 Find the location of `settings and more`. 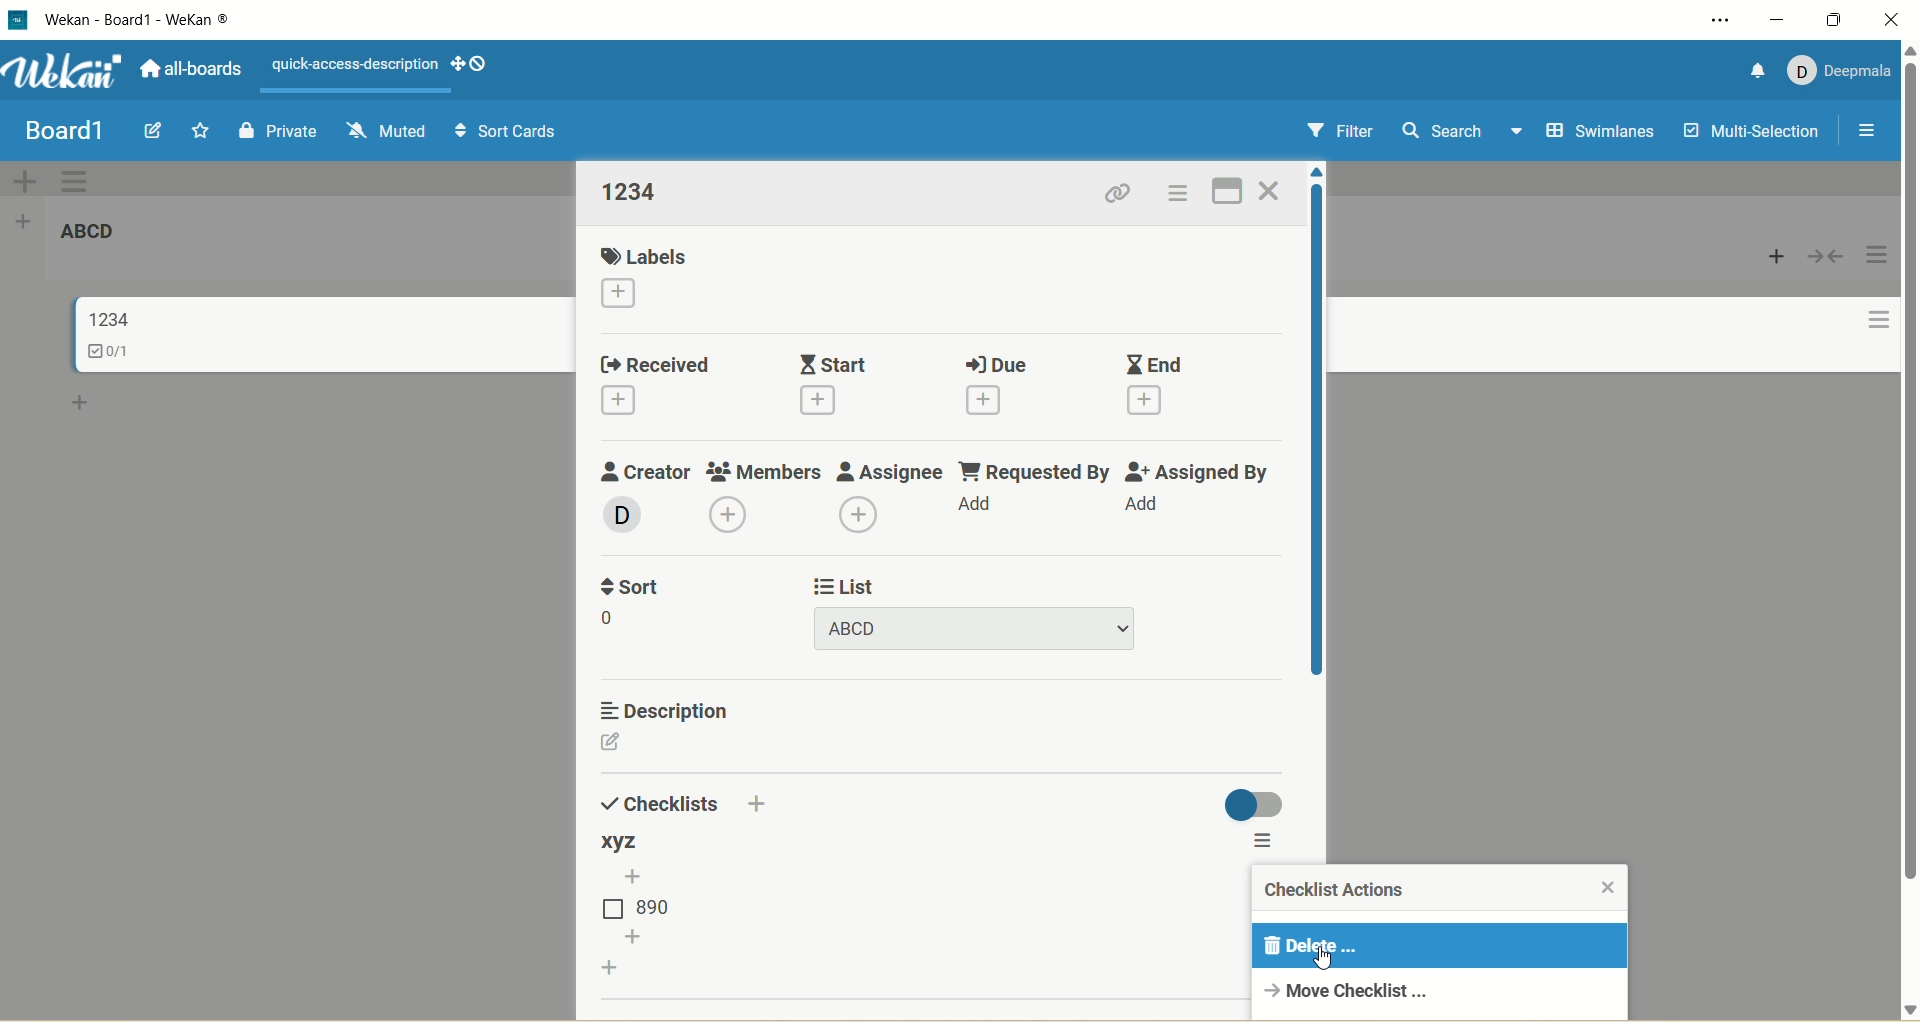

settings and more is located at coordinates (1724, 20).